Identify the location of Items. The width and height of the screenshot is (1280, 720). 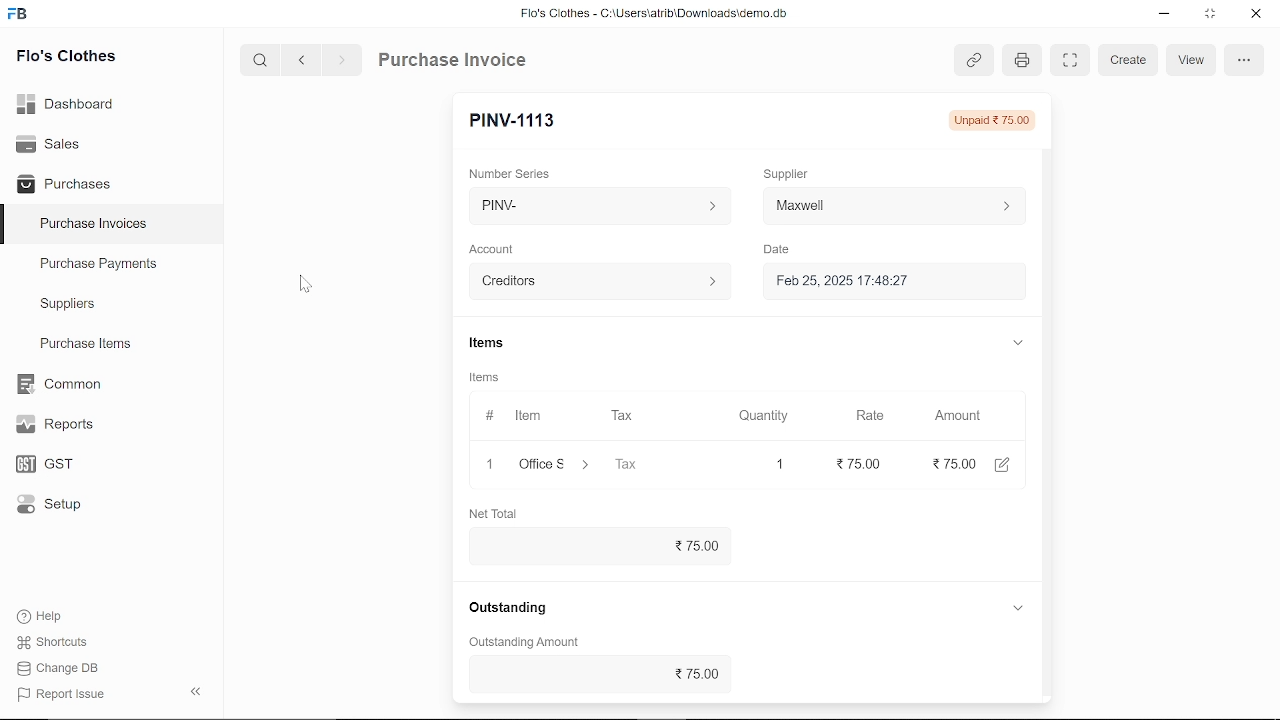
(490, 379).